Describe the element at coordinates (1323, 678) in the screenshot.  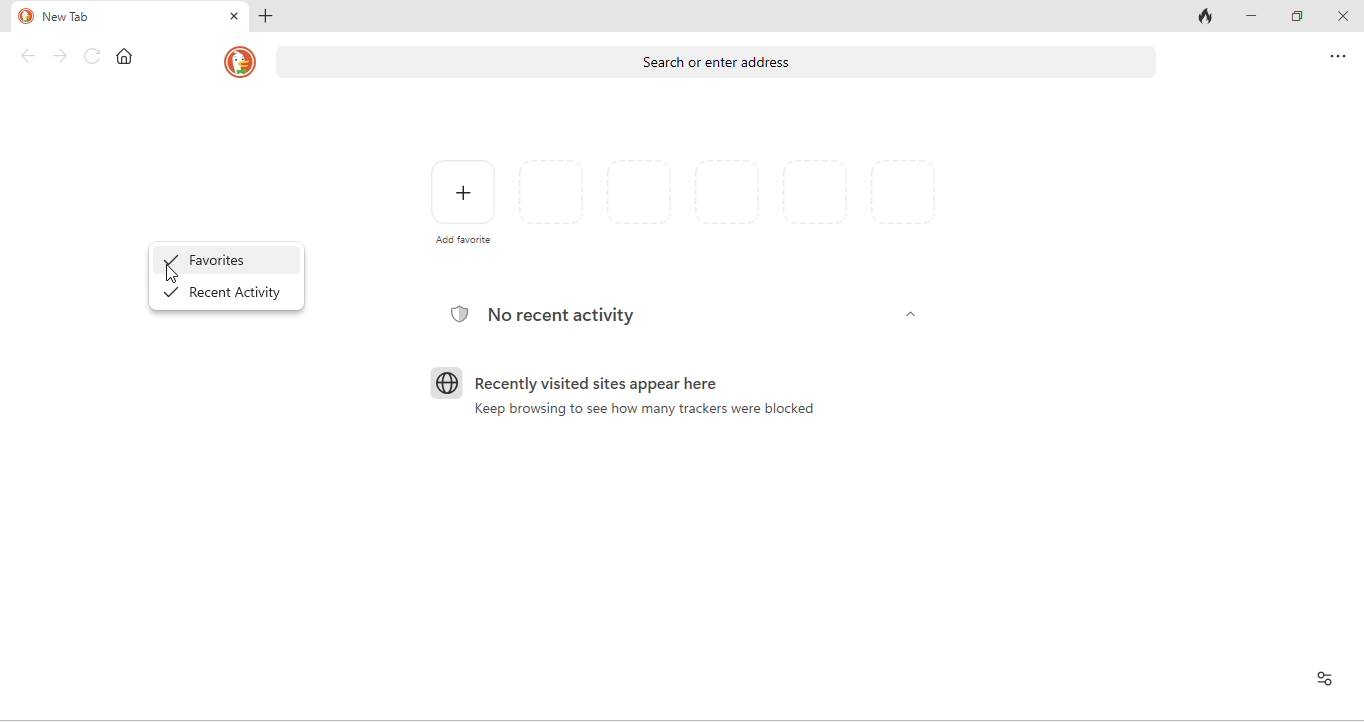
I see `recent activity and favorites` at that location.